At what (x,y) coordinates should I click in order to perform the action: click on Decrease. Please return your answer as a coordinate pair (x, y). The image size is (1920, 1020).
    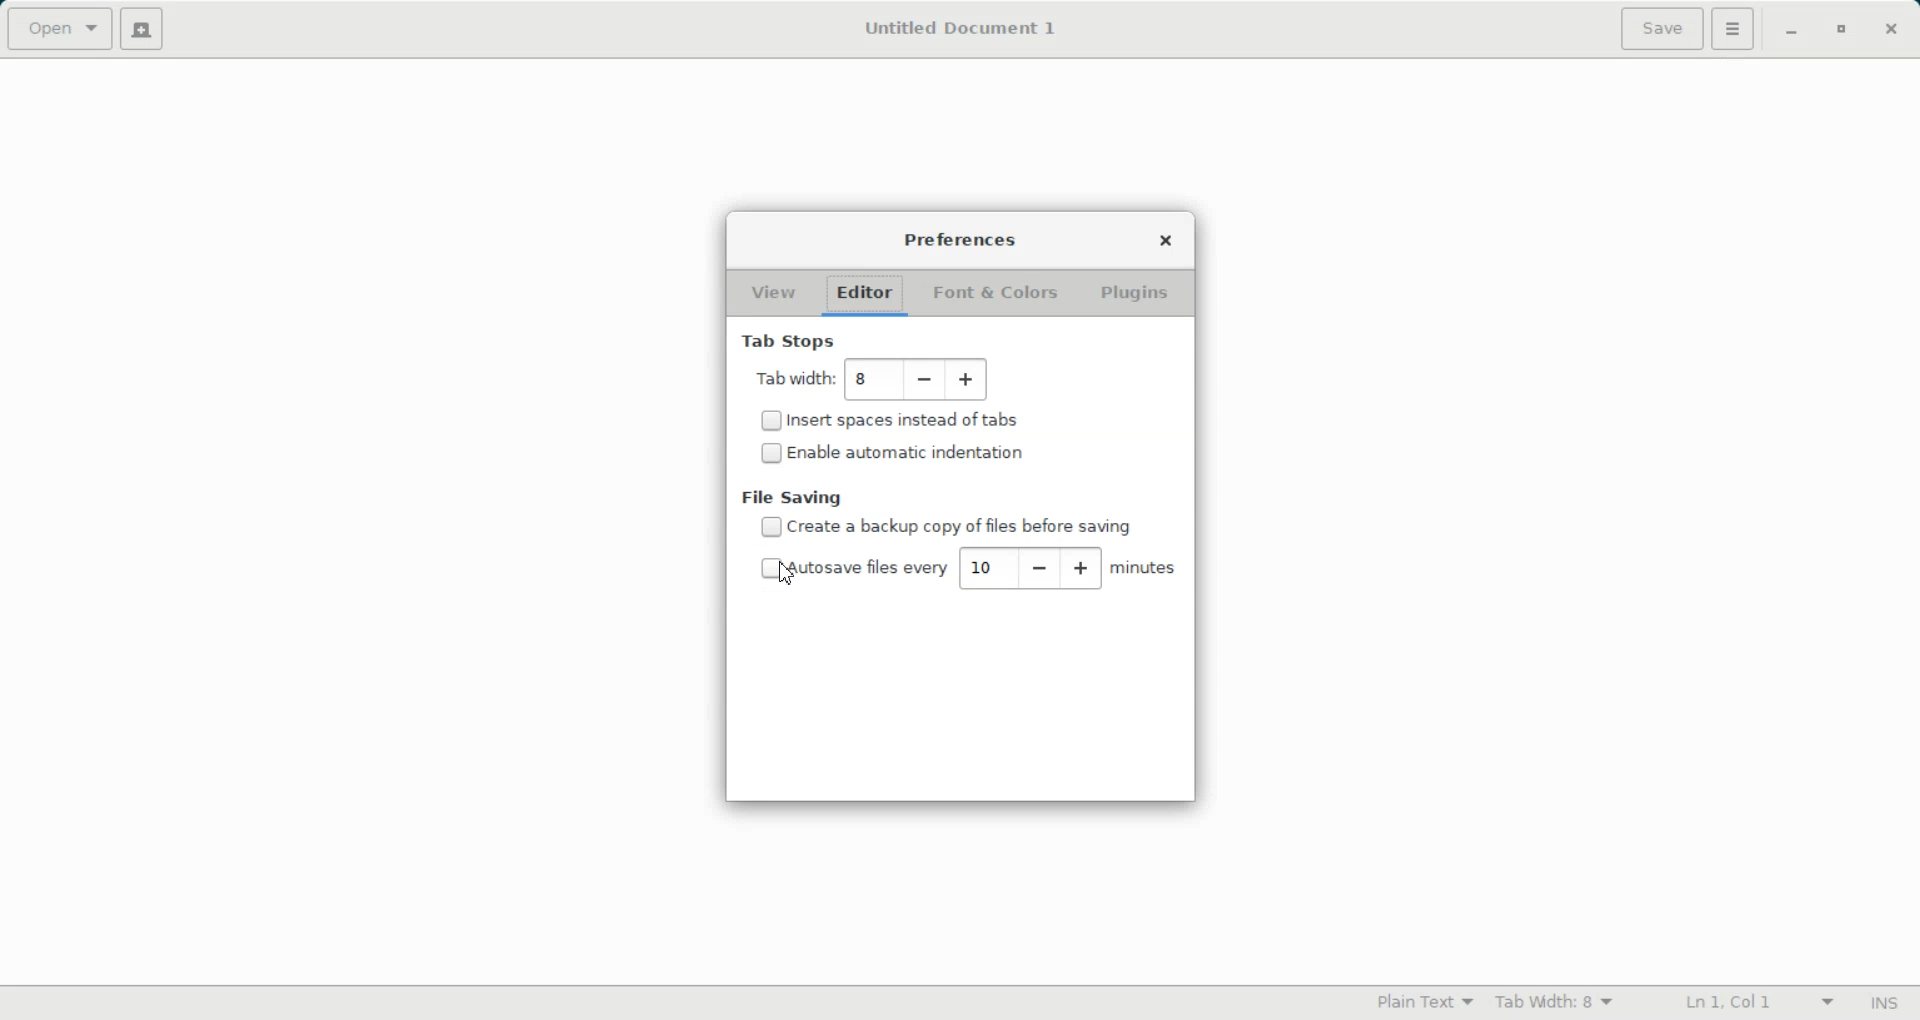
    Looking at the image, I should click on (925, 381).